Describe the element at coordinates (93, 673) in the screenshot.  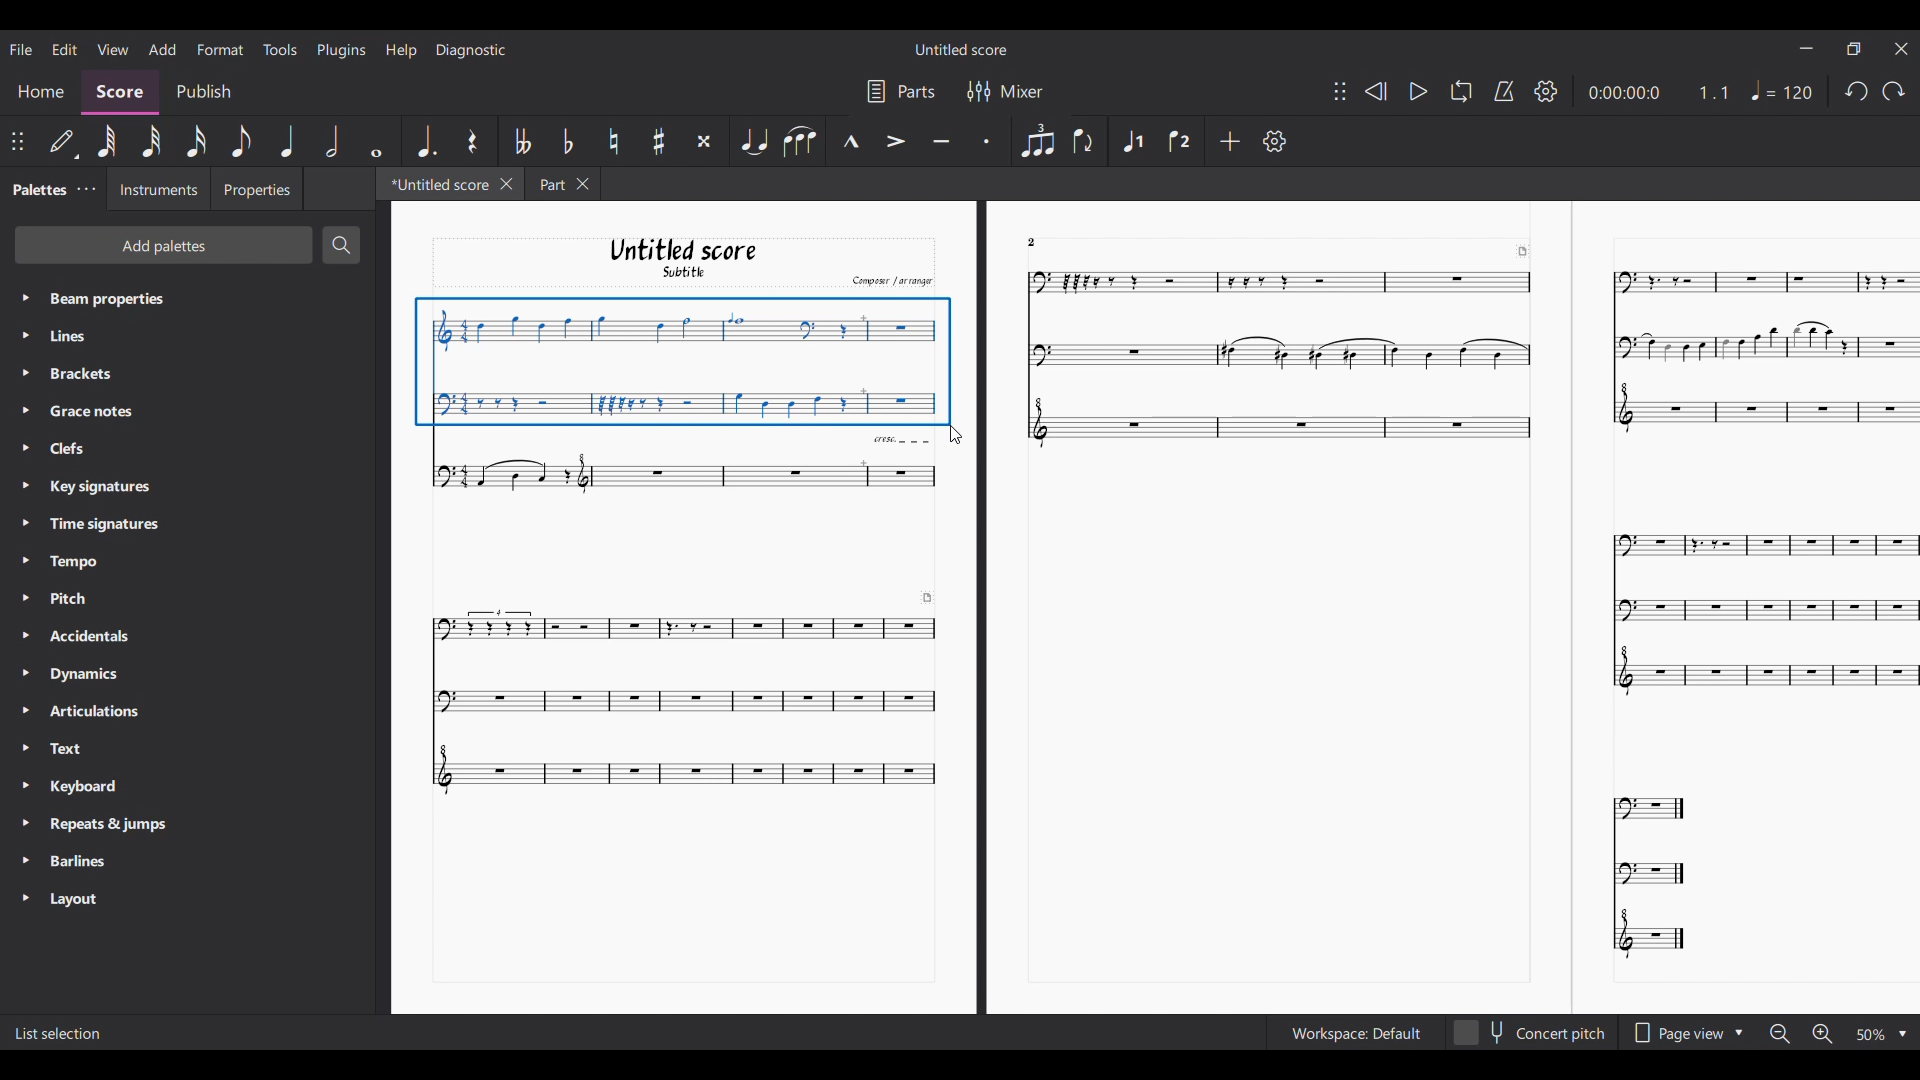
I see `Dynamics` at that location.